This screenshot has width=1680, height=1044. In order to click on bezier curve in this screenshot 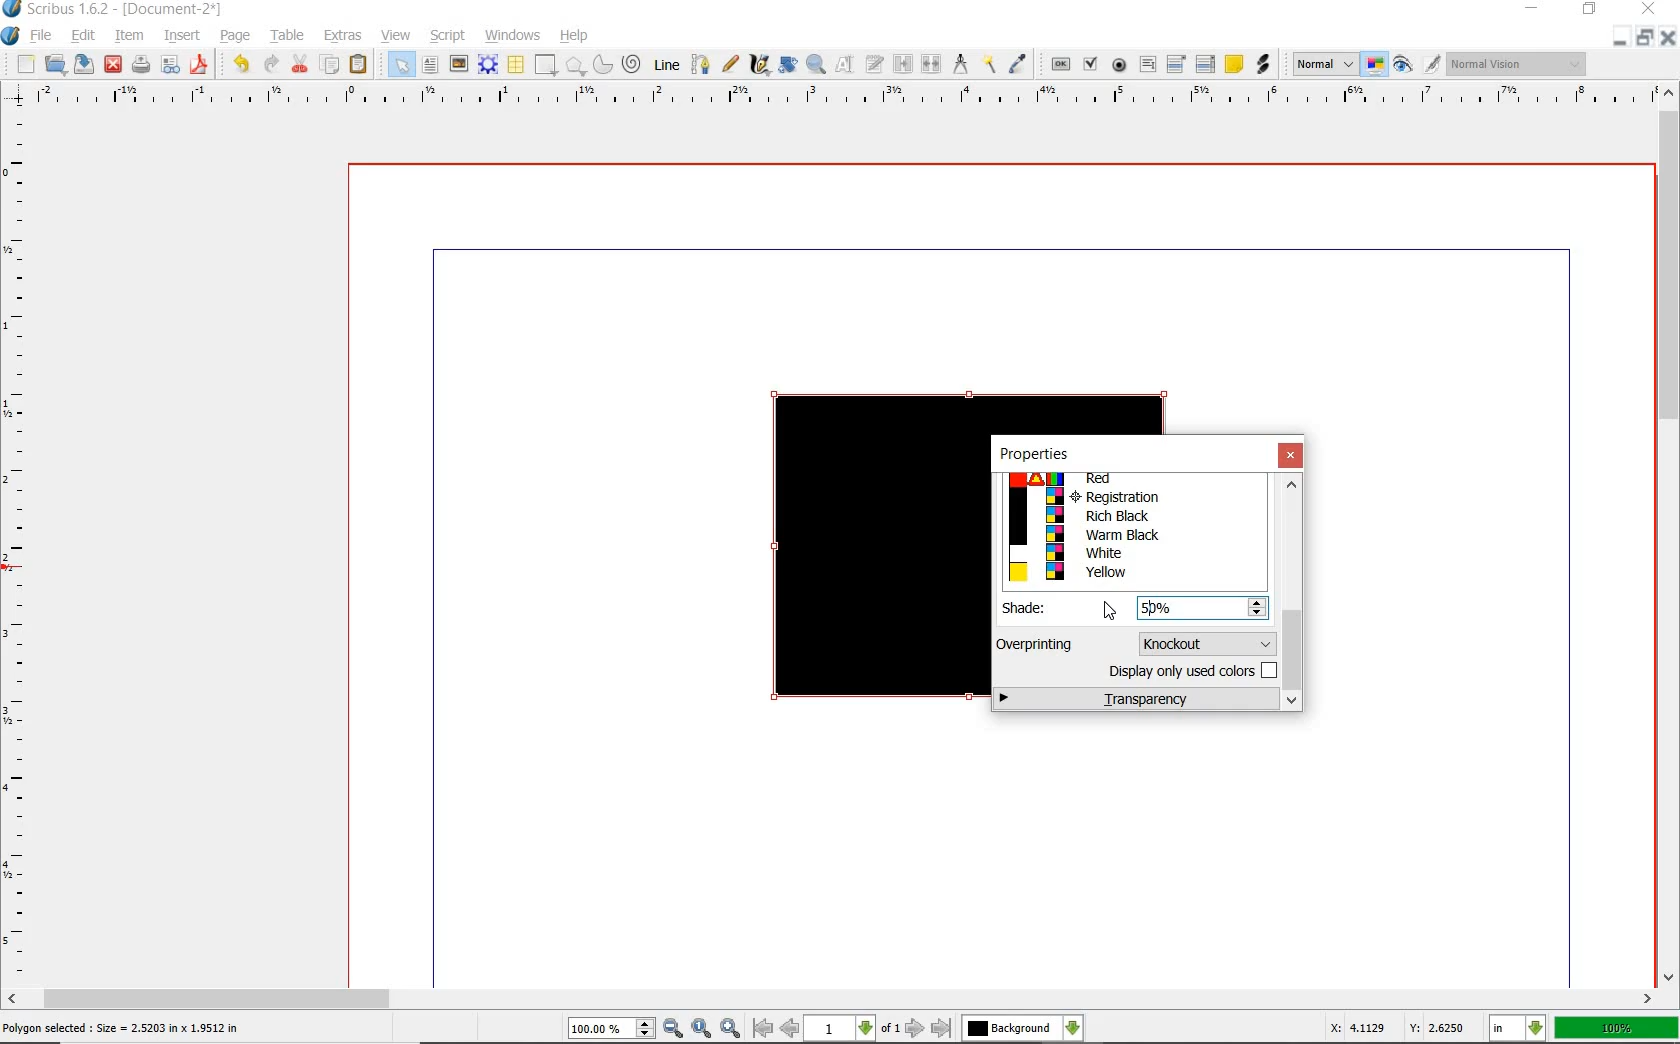, I will do `click(701, 64)`.